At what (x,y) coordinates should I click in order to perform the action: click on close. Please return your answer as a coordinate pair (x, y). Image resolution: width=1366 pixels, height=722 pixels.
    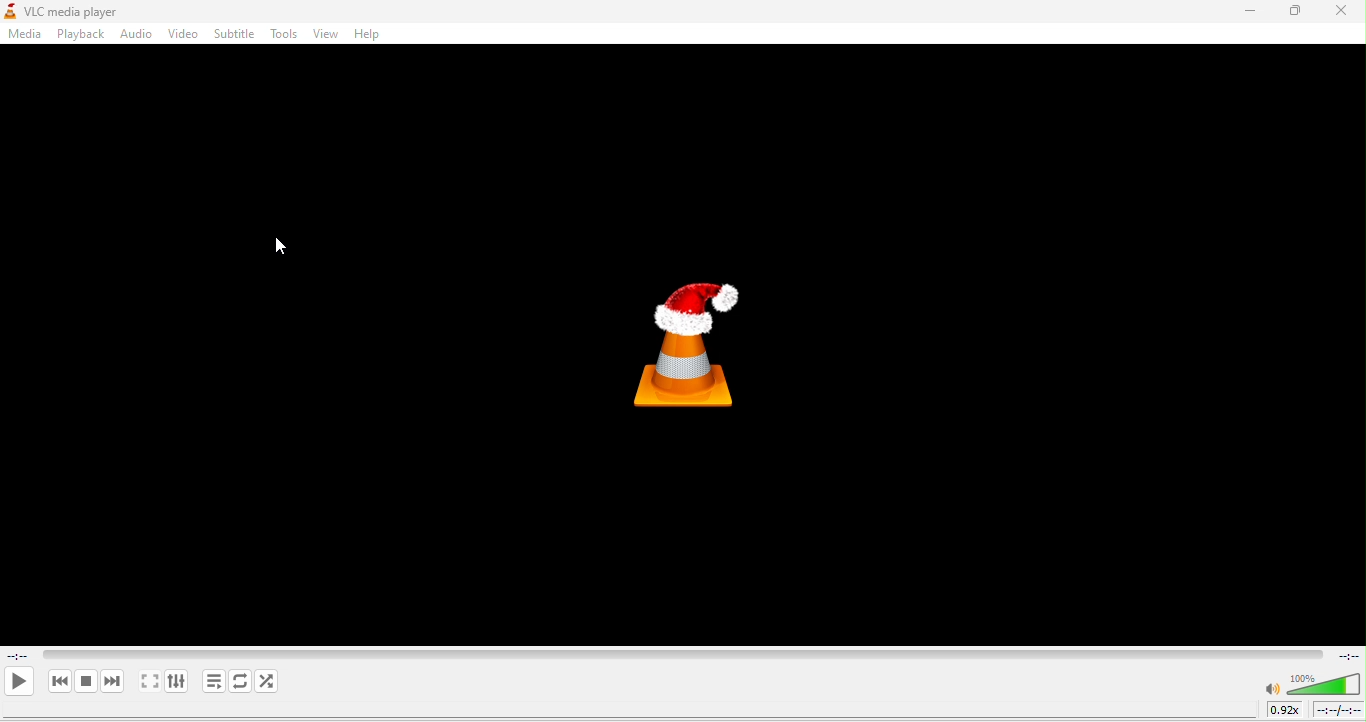
    Looking at the image, I should click on (1342, 11).